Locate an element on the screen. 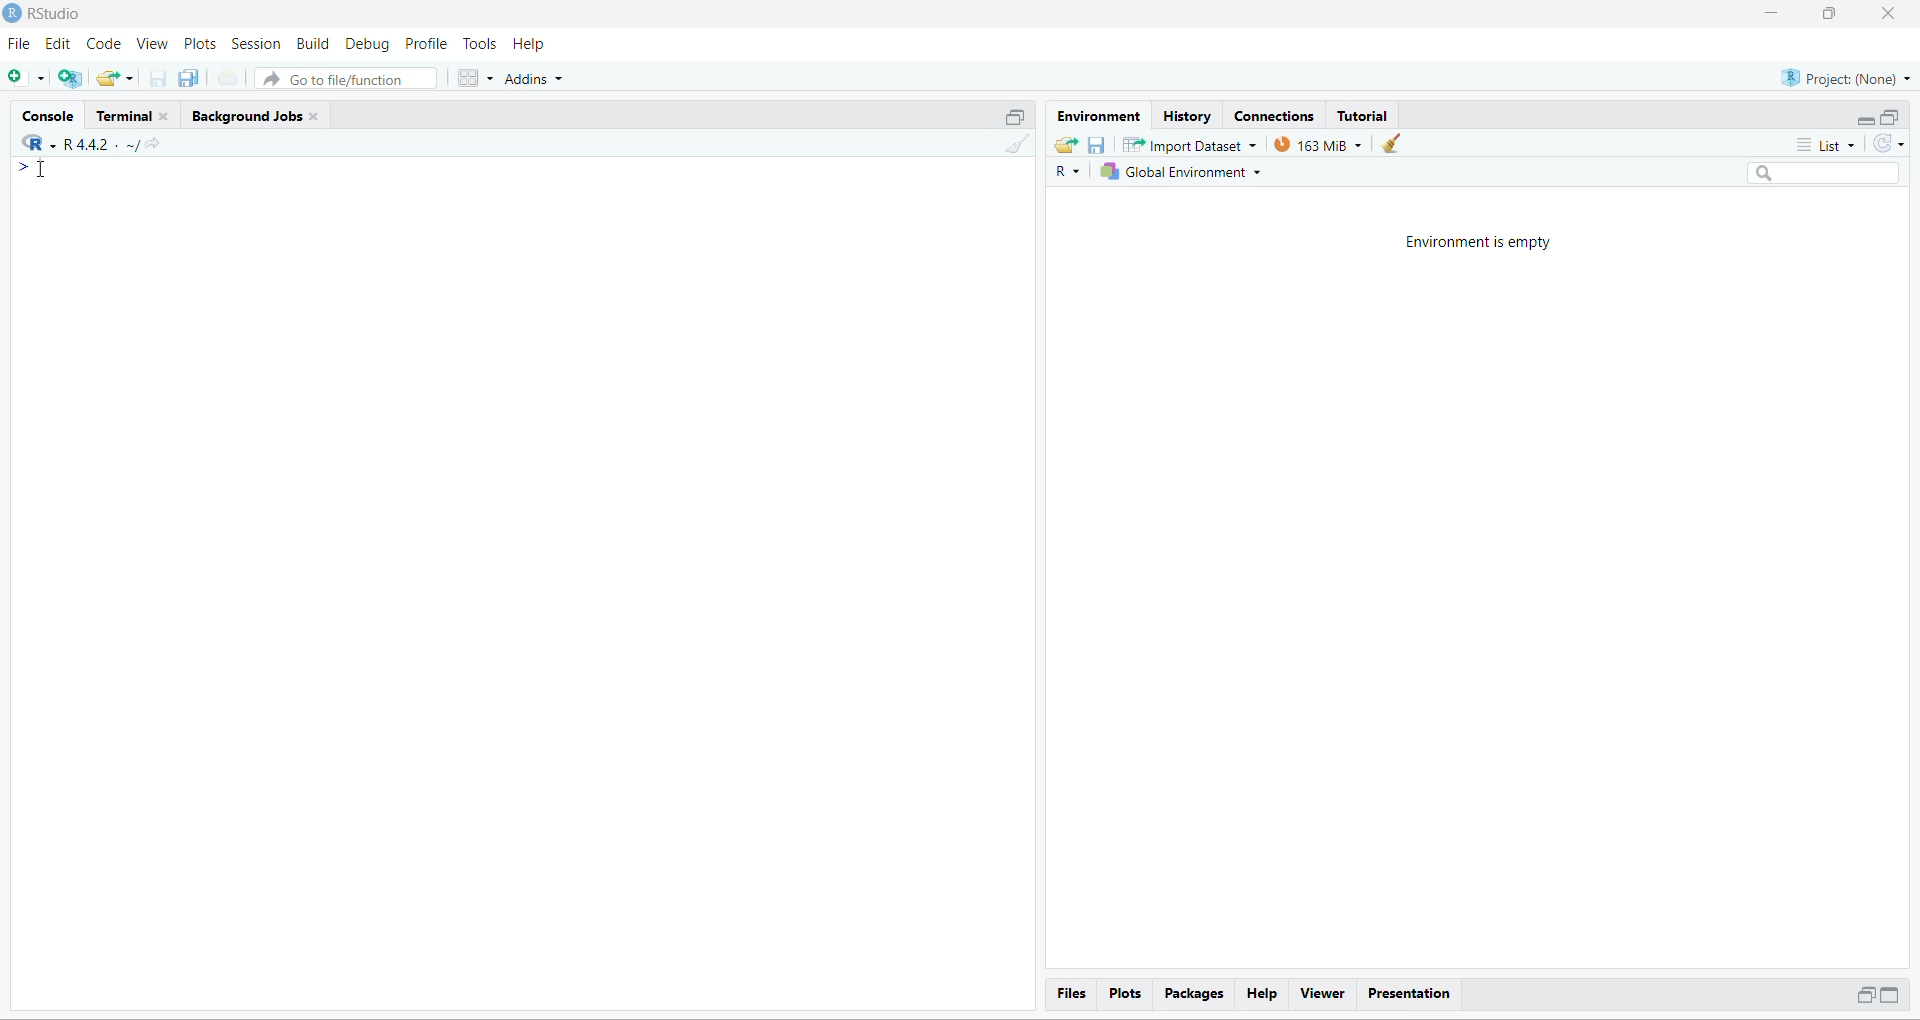 The image size is (1920, 1020). create a project is located at coordinates (69, 78).